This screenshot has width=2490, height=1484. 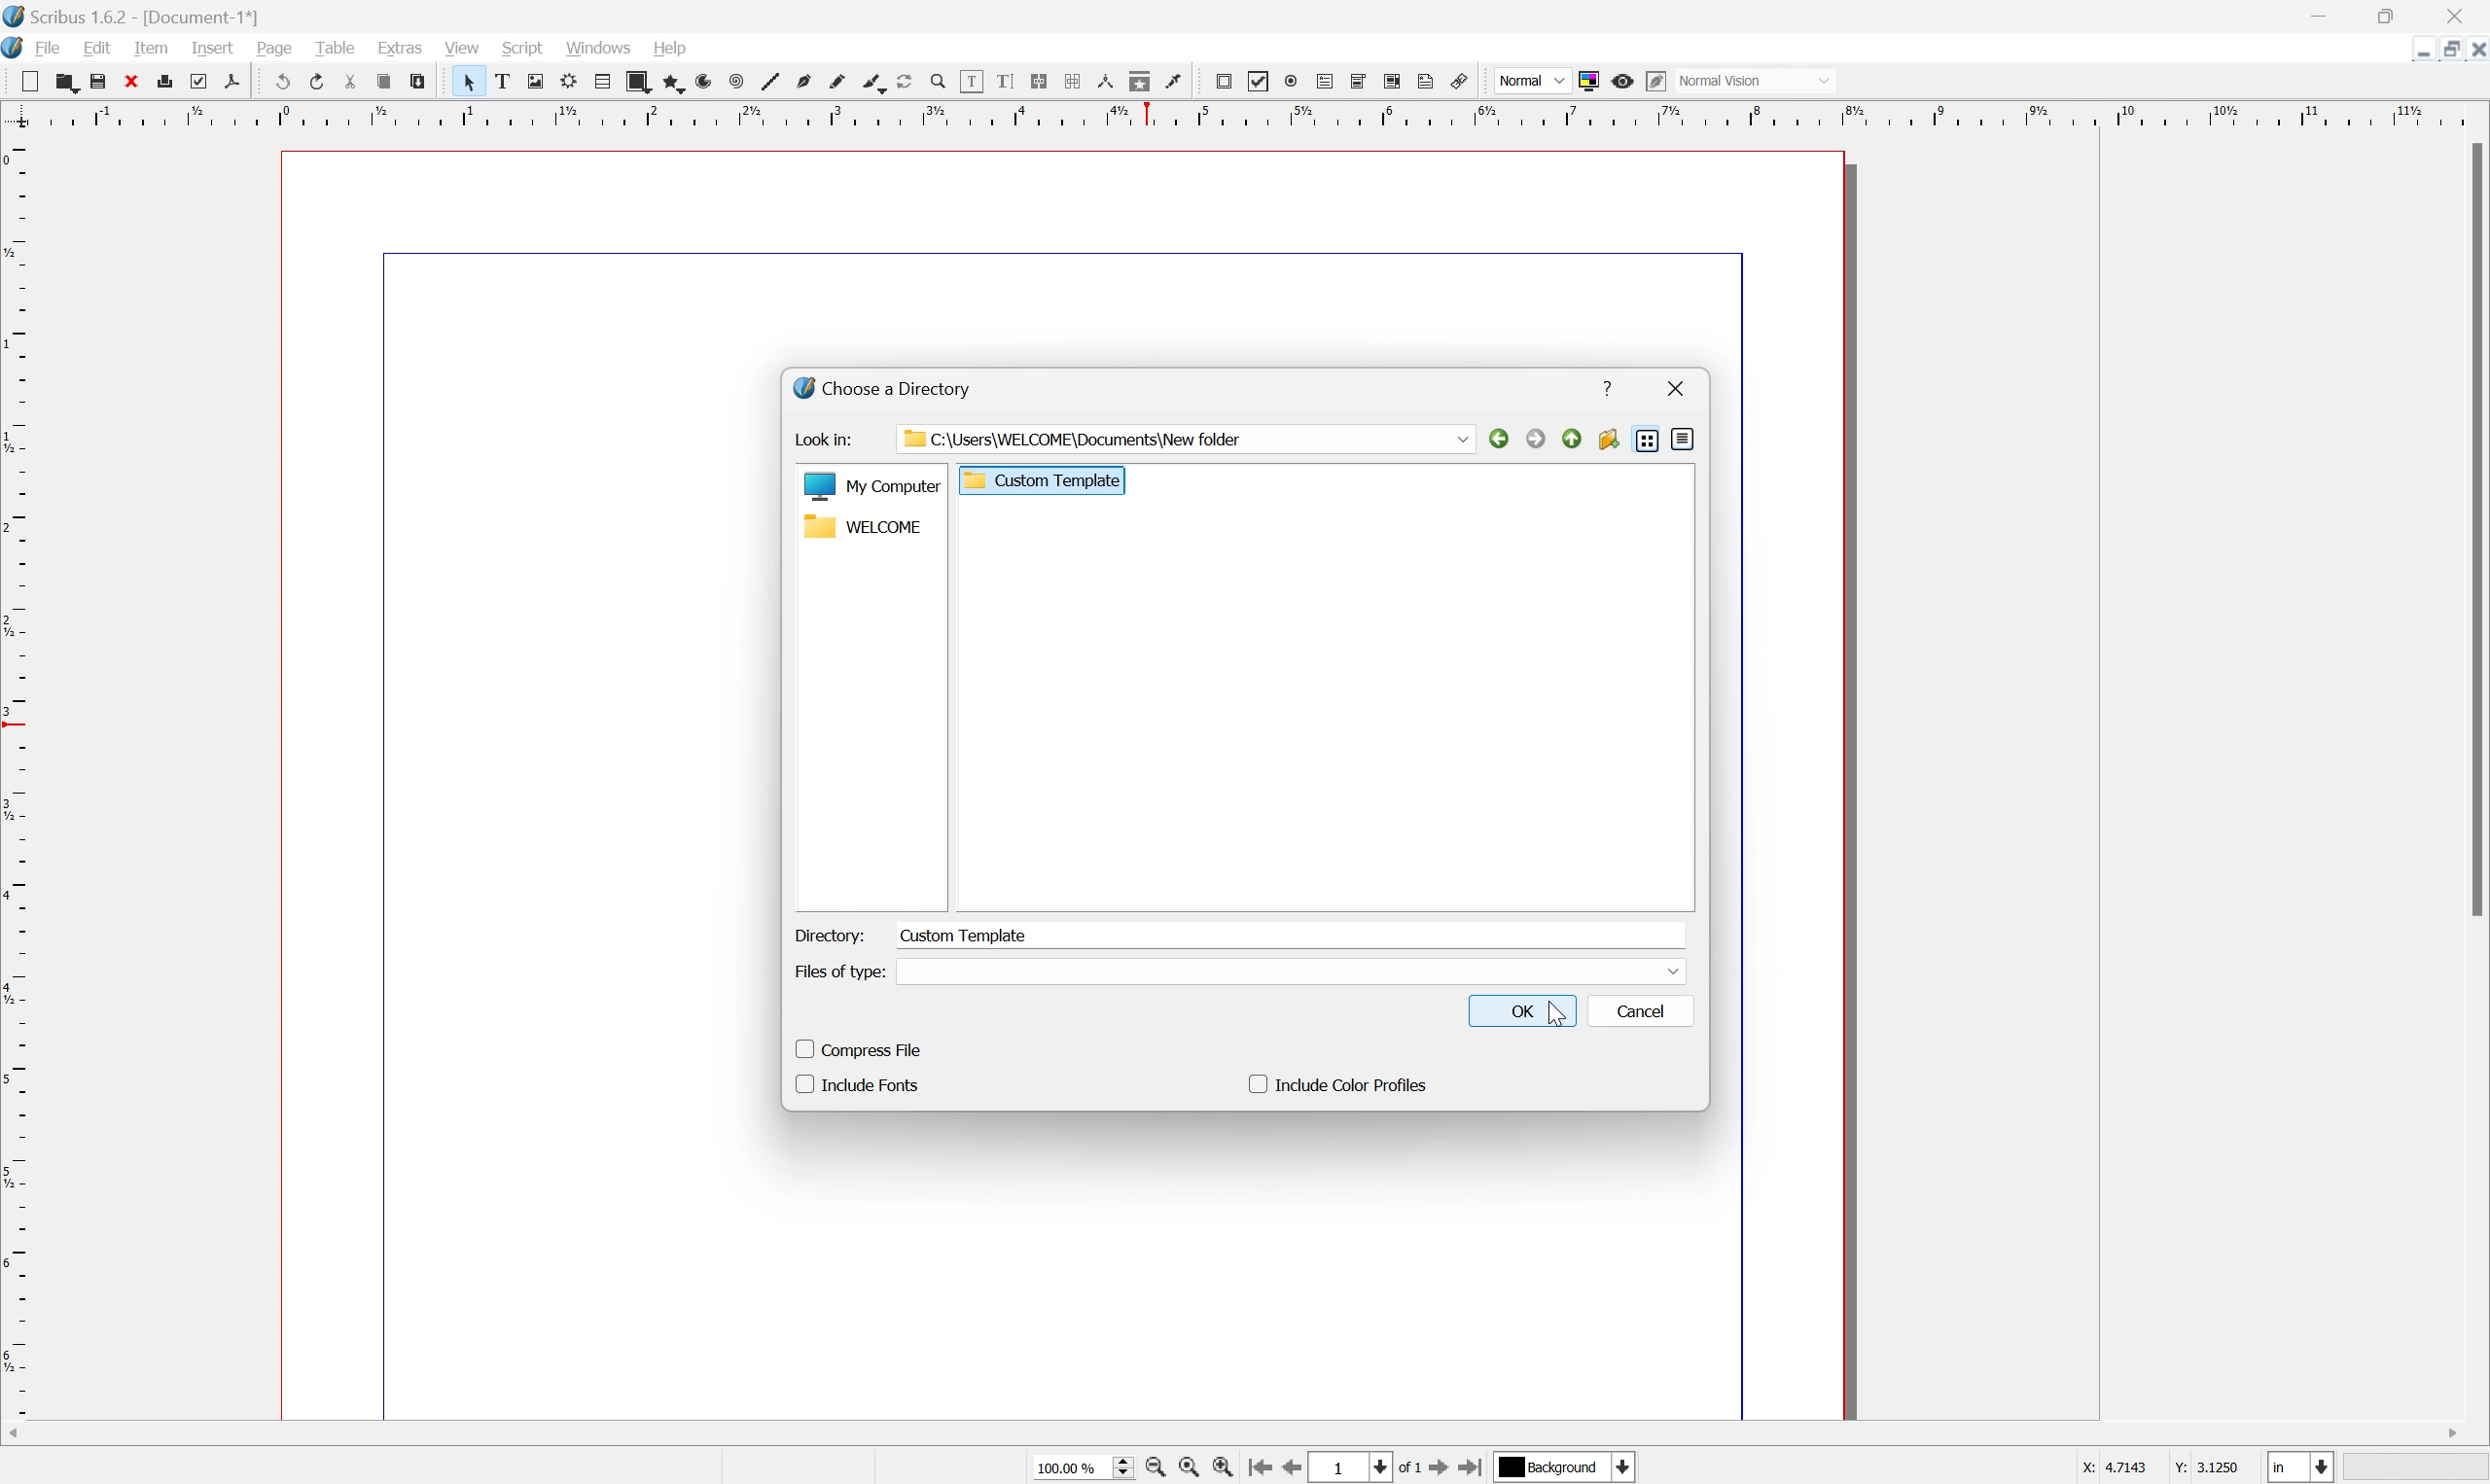 I want to click on Zoom to 100%, so click(x=1185, y=1470).